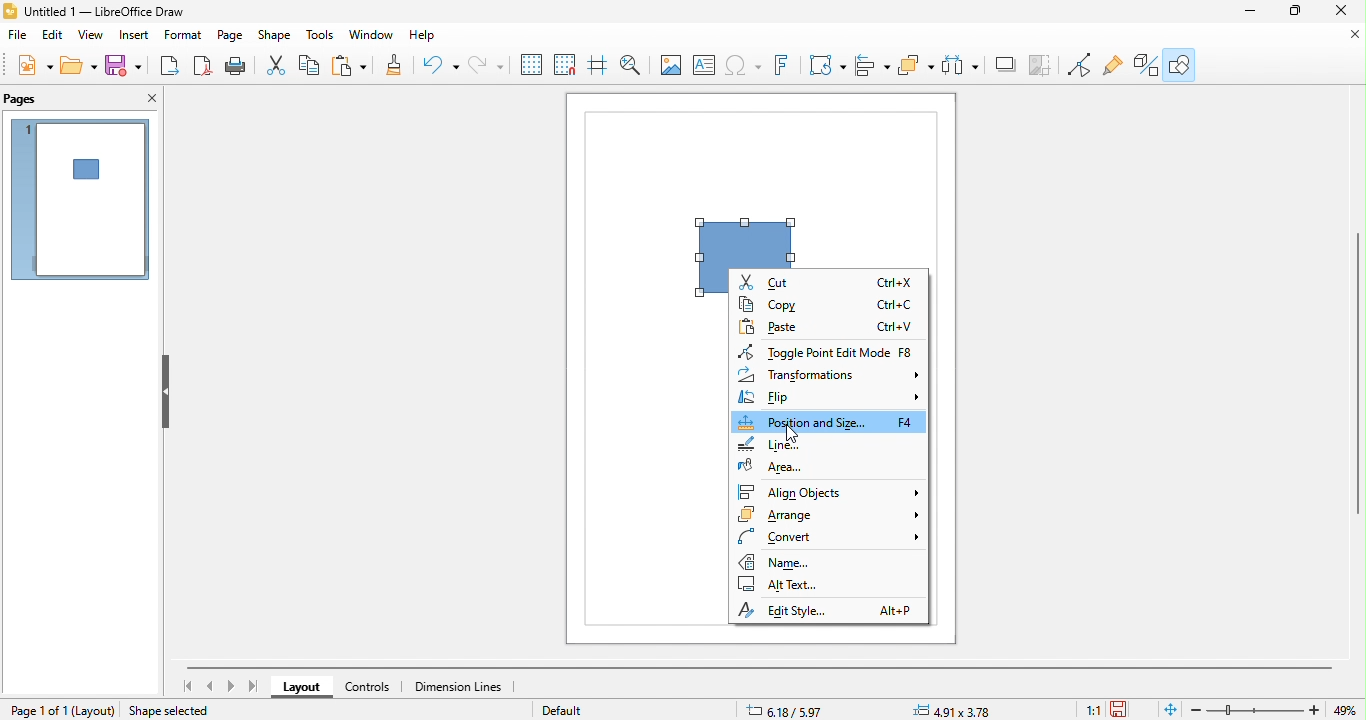  Describe the element at coordinates (11, 11) in the screenshot. I see `logo` at that location.